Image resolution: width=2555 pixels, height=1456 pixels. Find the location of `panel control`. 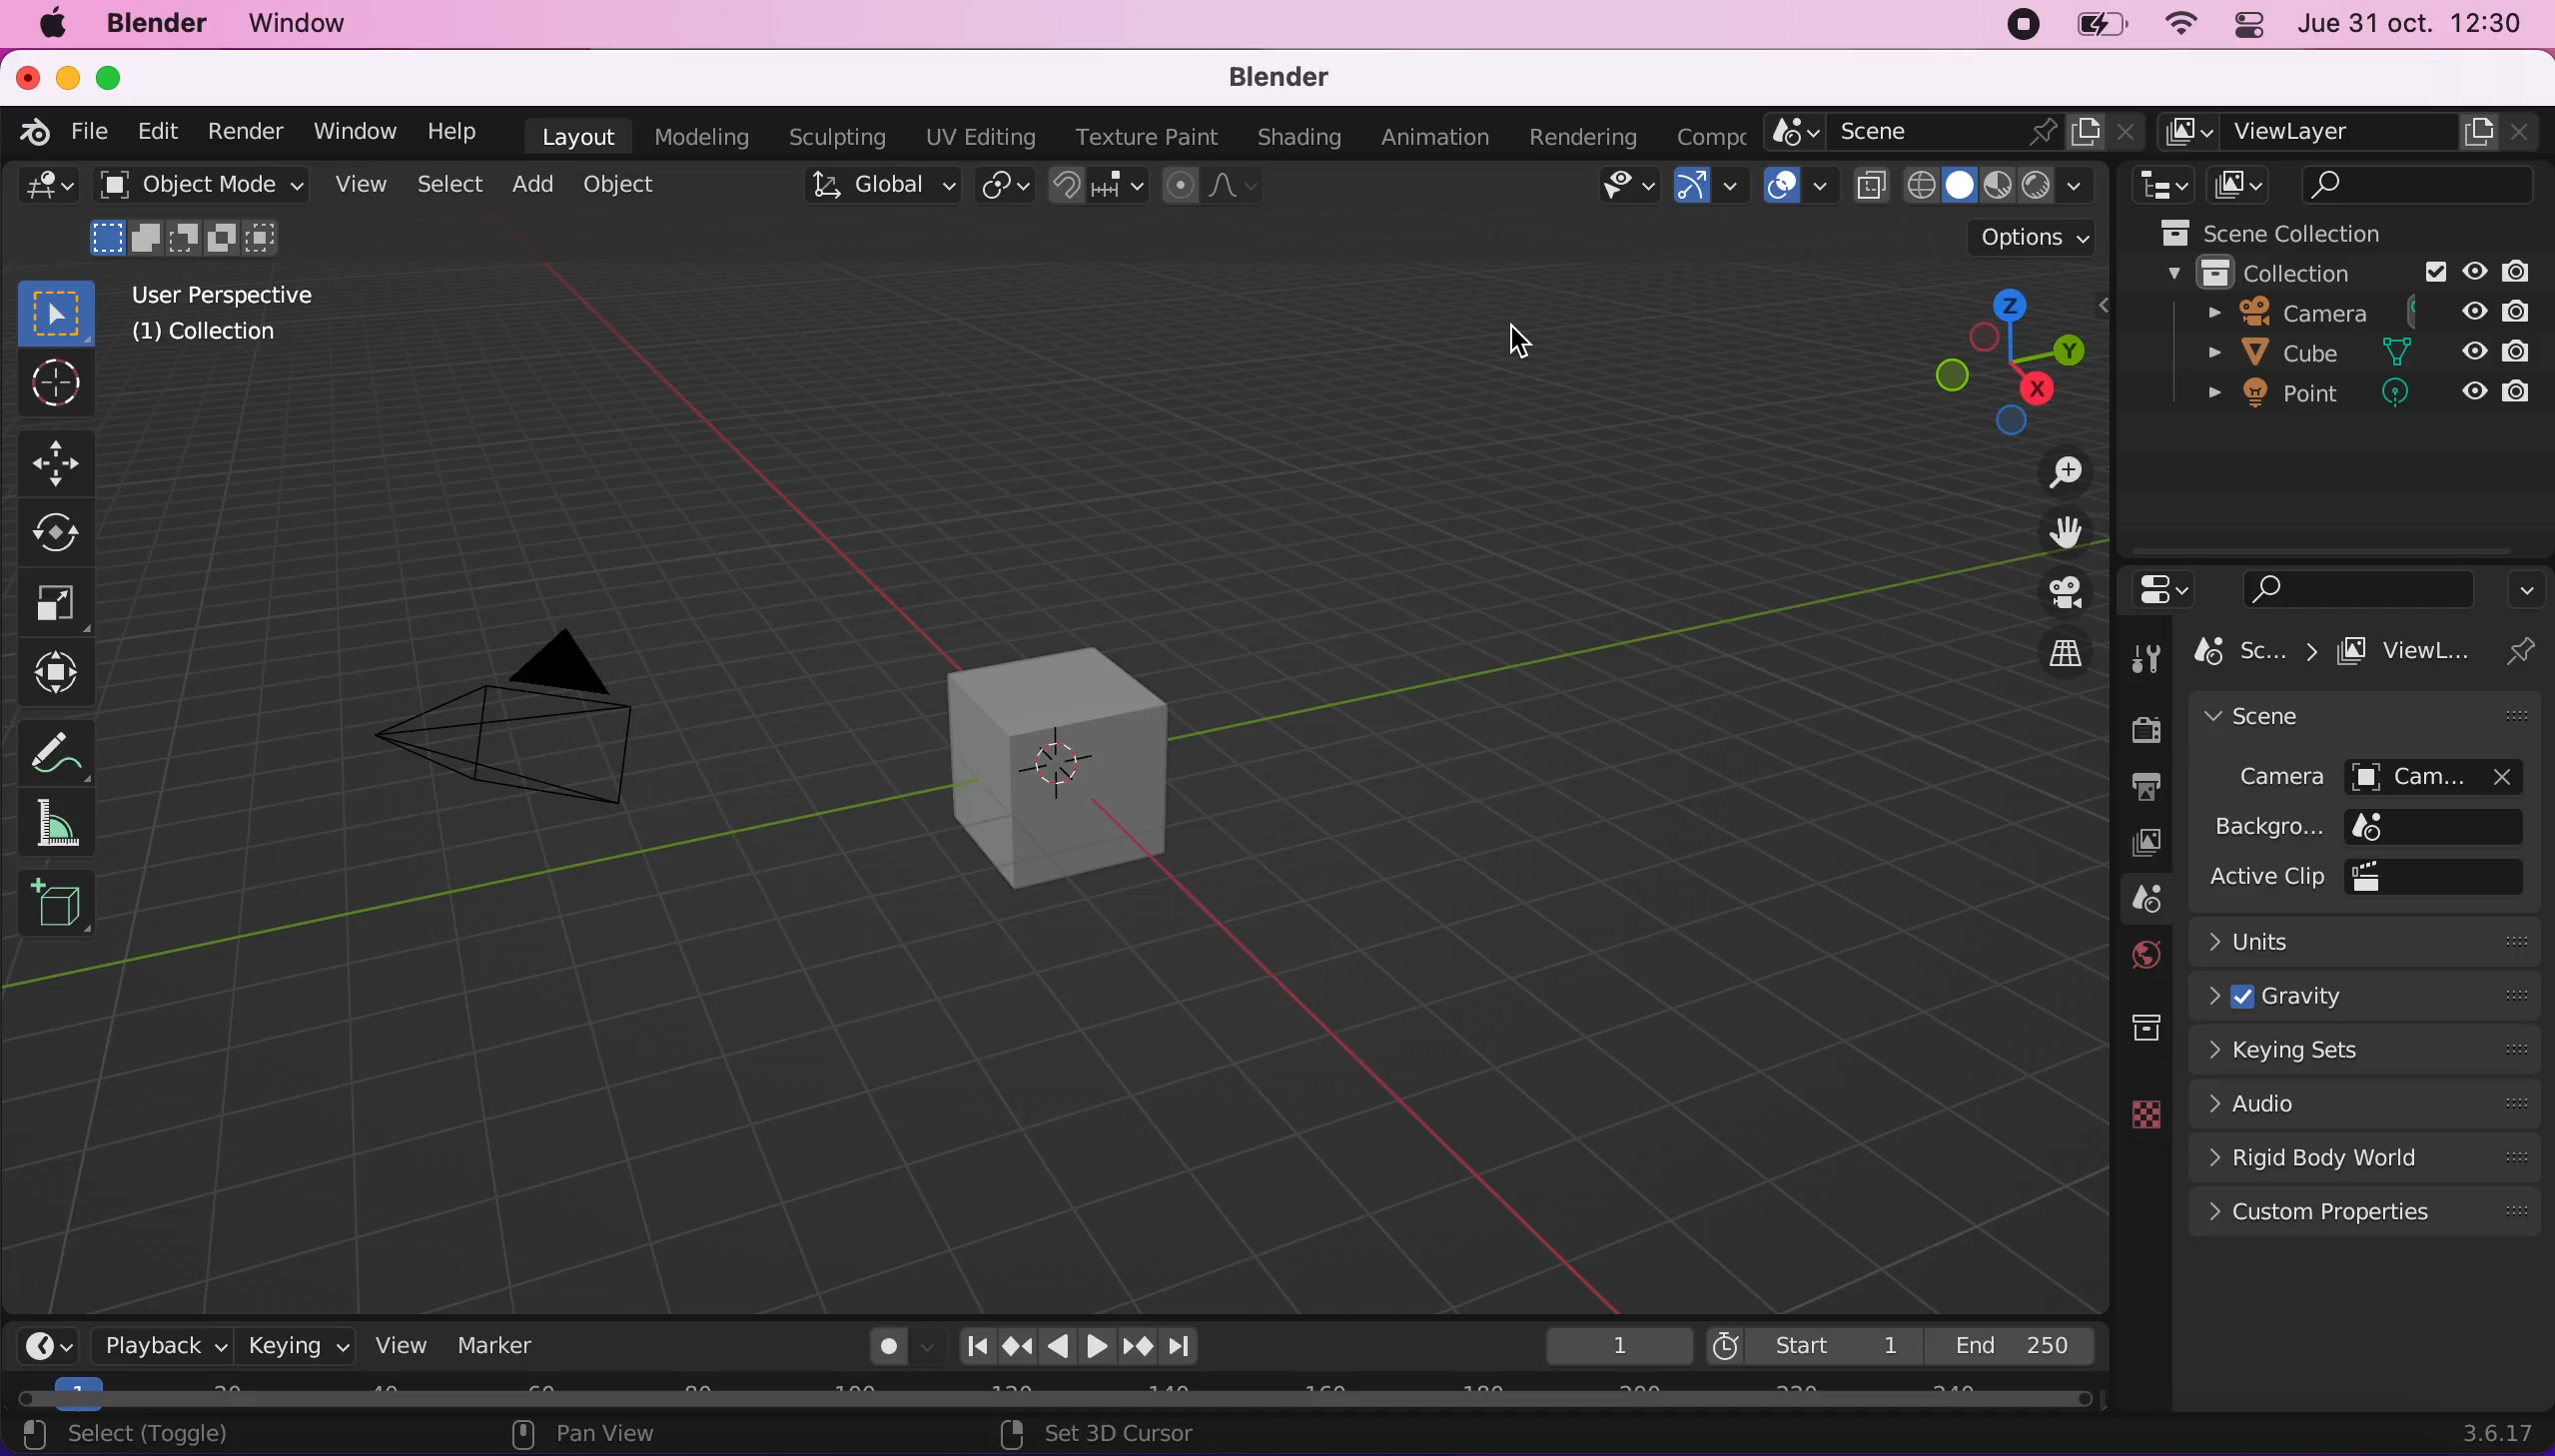

panel control is located at coordinates (2253, 26).